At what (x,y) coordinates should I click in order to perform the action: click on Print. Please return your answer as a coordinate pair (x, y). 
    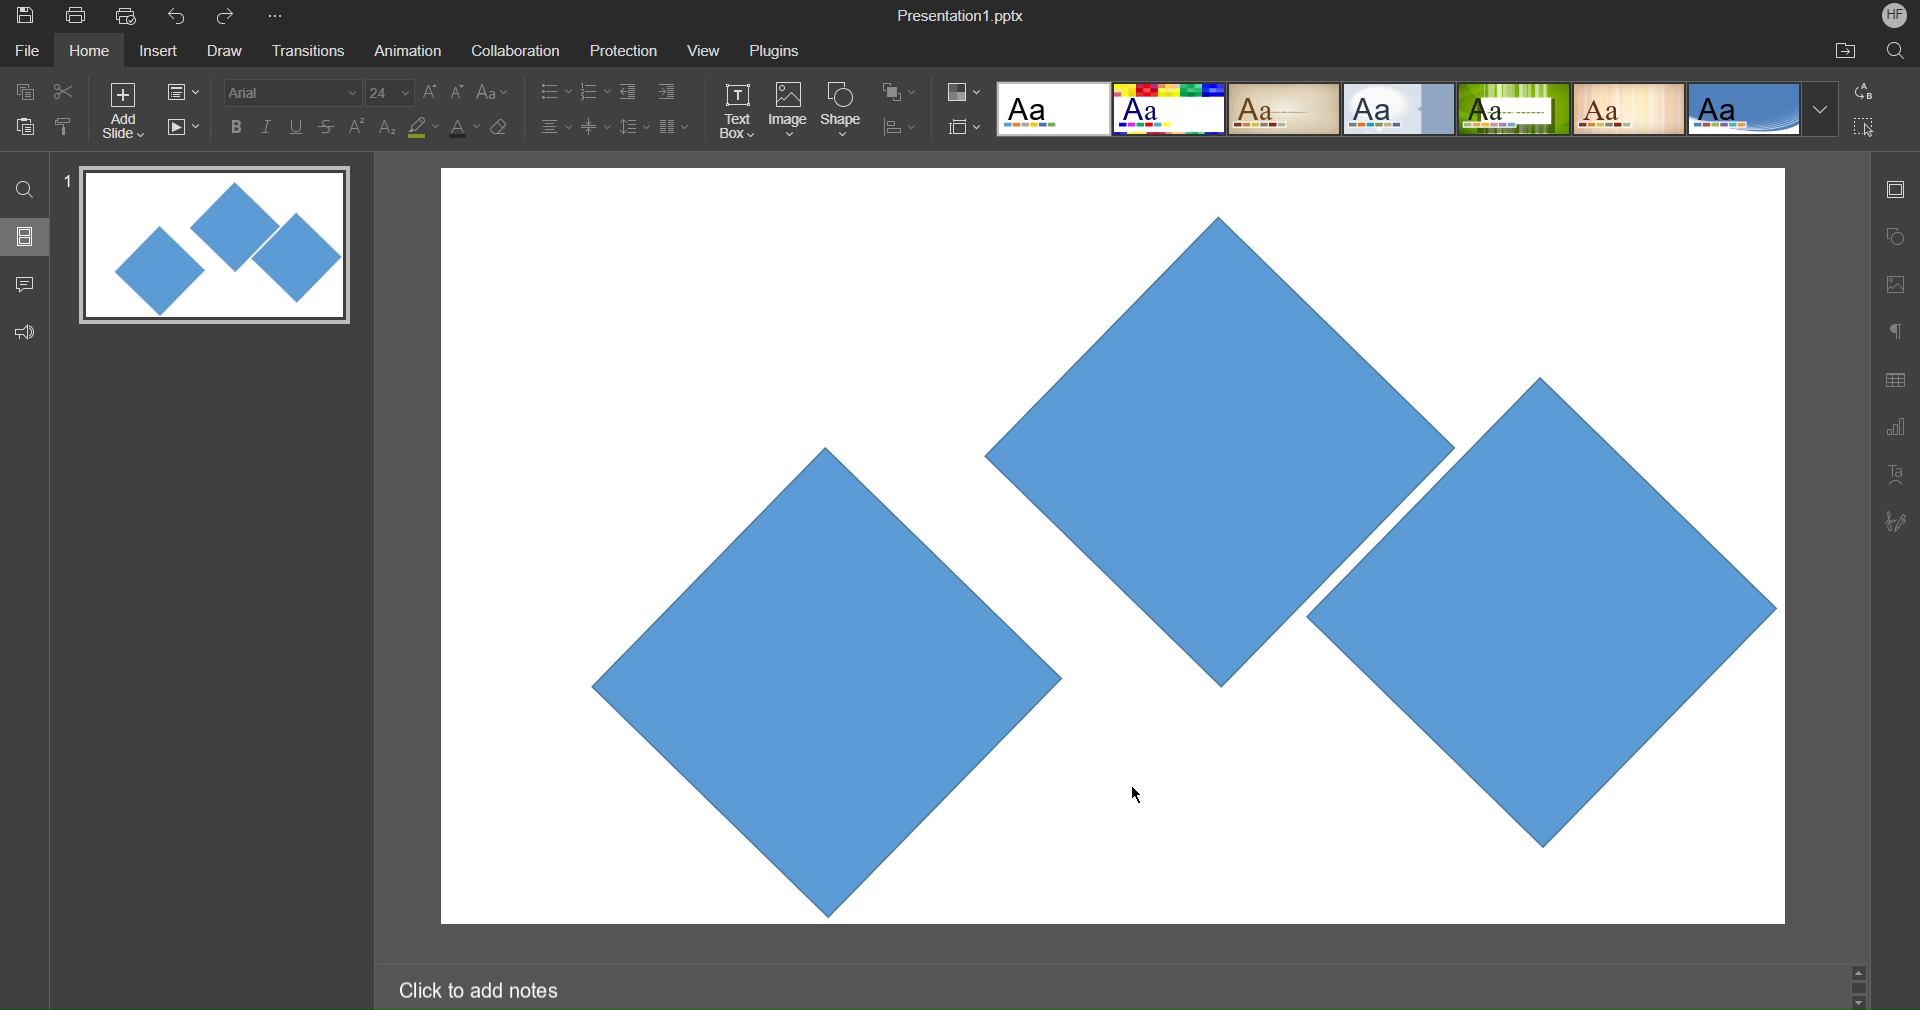
    Looking at the image, I should click on (75, 17).